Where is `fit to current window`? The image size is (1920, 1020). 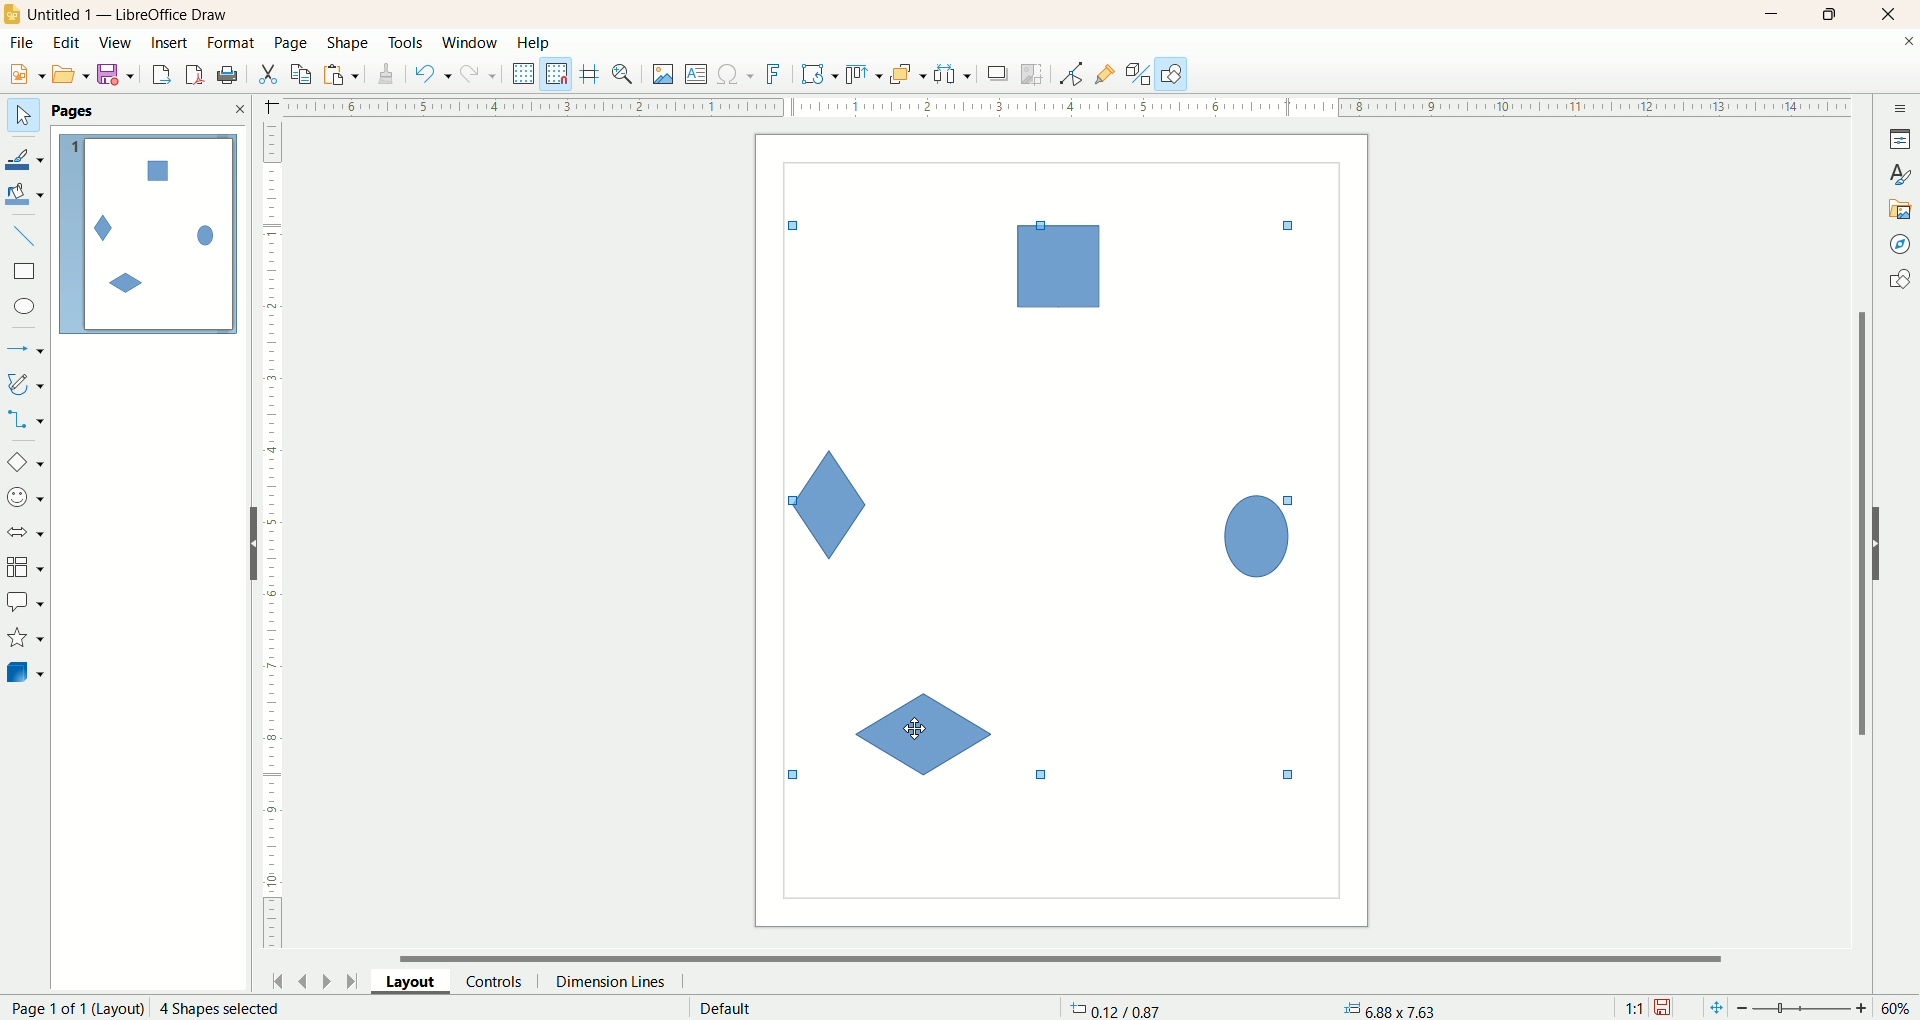 fit to current window is located at coordinates (1714, 1008).